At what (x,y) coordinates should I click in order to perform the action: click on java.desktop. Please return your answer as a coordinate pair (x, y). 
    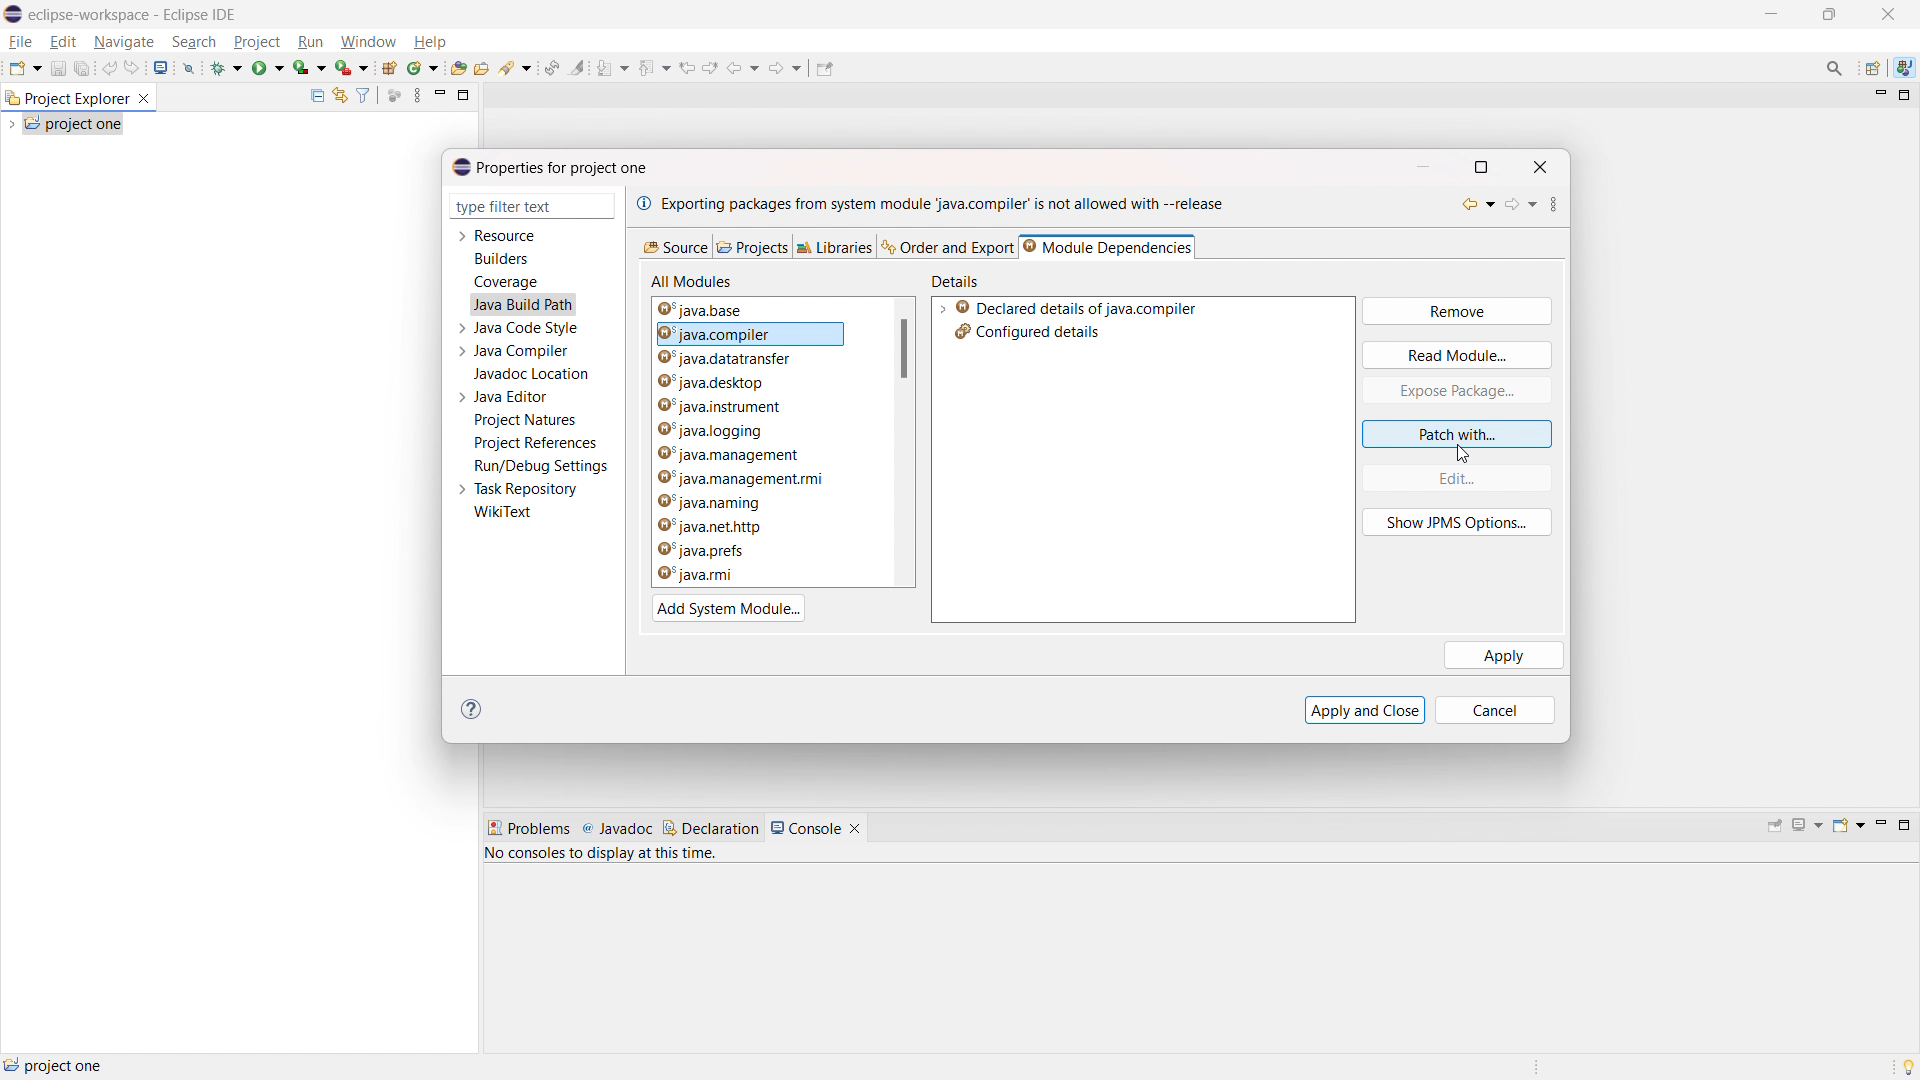
    Looking at the image, I should click on (764, 380).